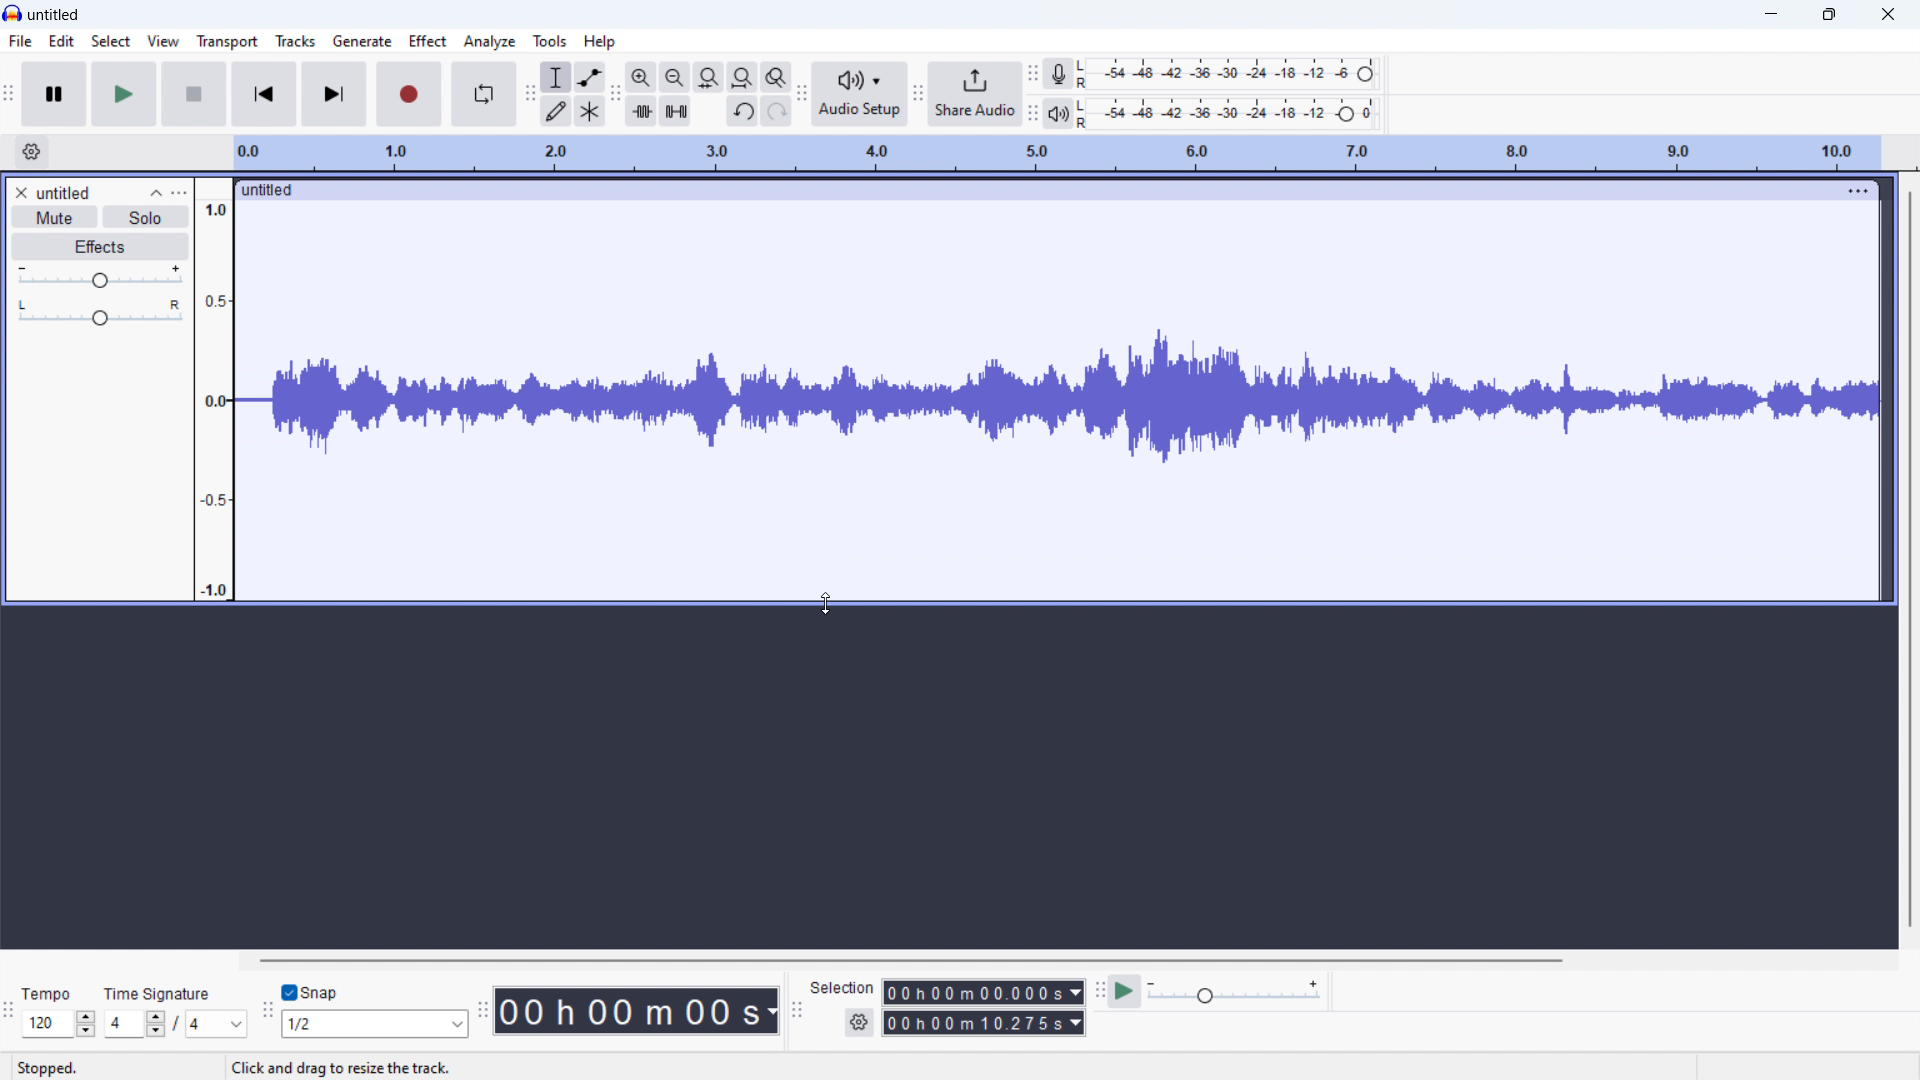 The width and height of the screenshot is (1920, 1080). What do you see at coordinates (52, 994) in the screenshot?
I see `Tempo` at bounding box center [52, 994].